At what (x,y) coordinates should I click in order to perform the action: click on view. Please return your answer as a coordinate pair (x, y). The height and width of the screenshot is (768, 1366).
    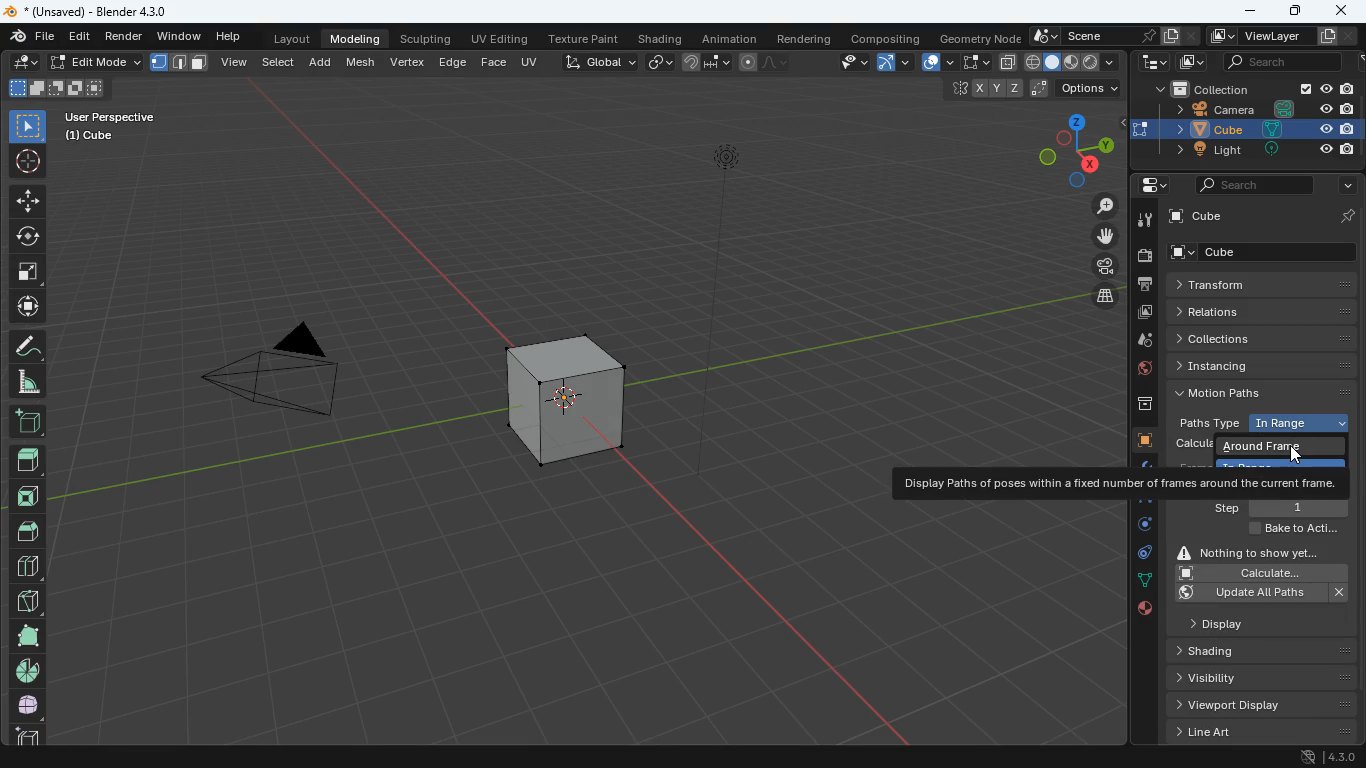
    Looking at the image, I should click on (235, 61).